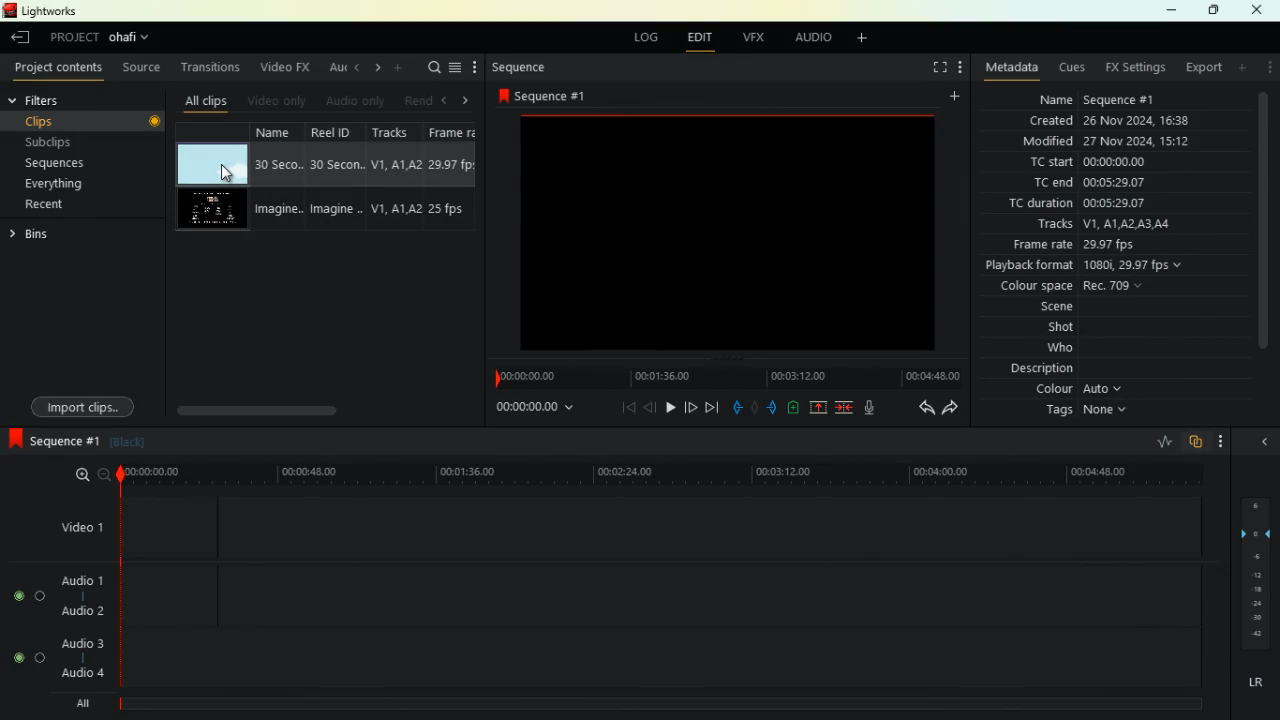 This screenshot has width=1280, height=720. I want to click on reel id, so click(336, 176).